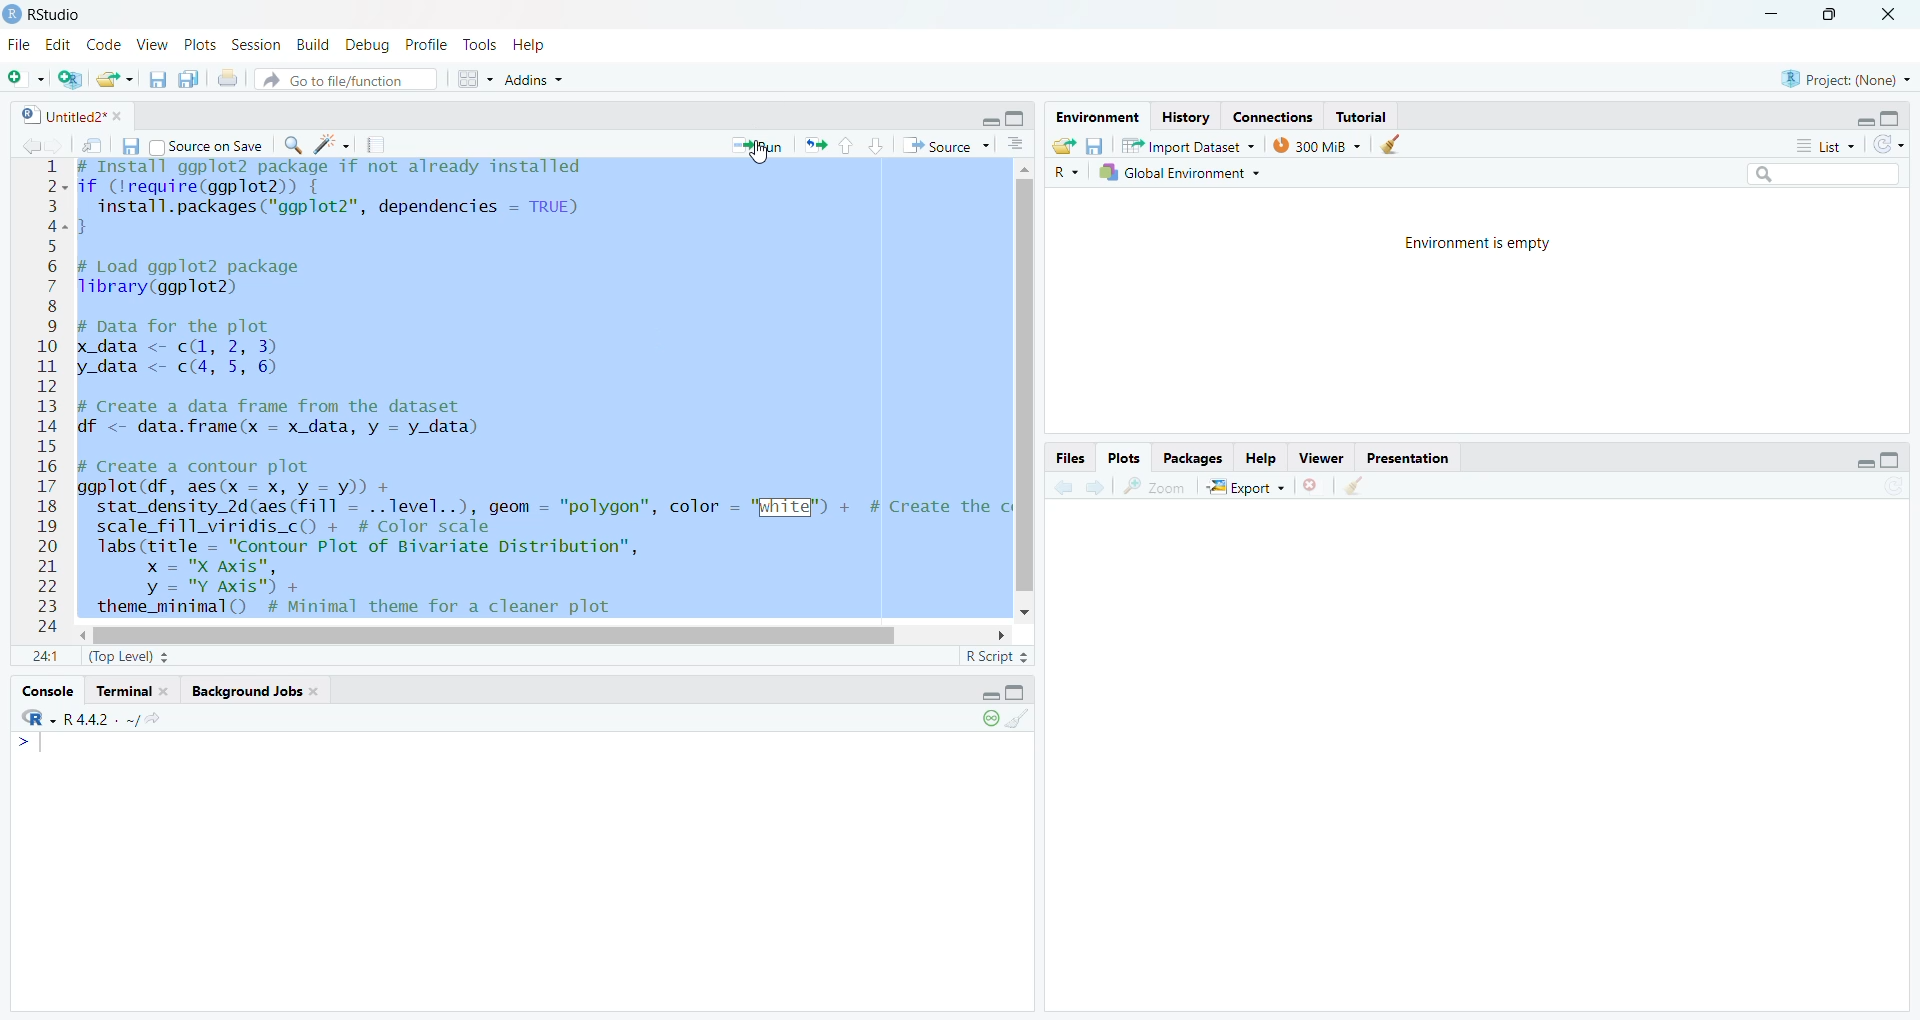 The height and width of the screenshot is (1020, 1920). Describe the element at coordinates (201, 47) in the screenshot. I see `Plots` at that location.